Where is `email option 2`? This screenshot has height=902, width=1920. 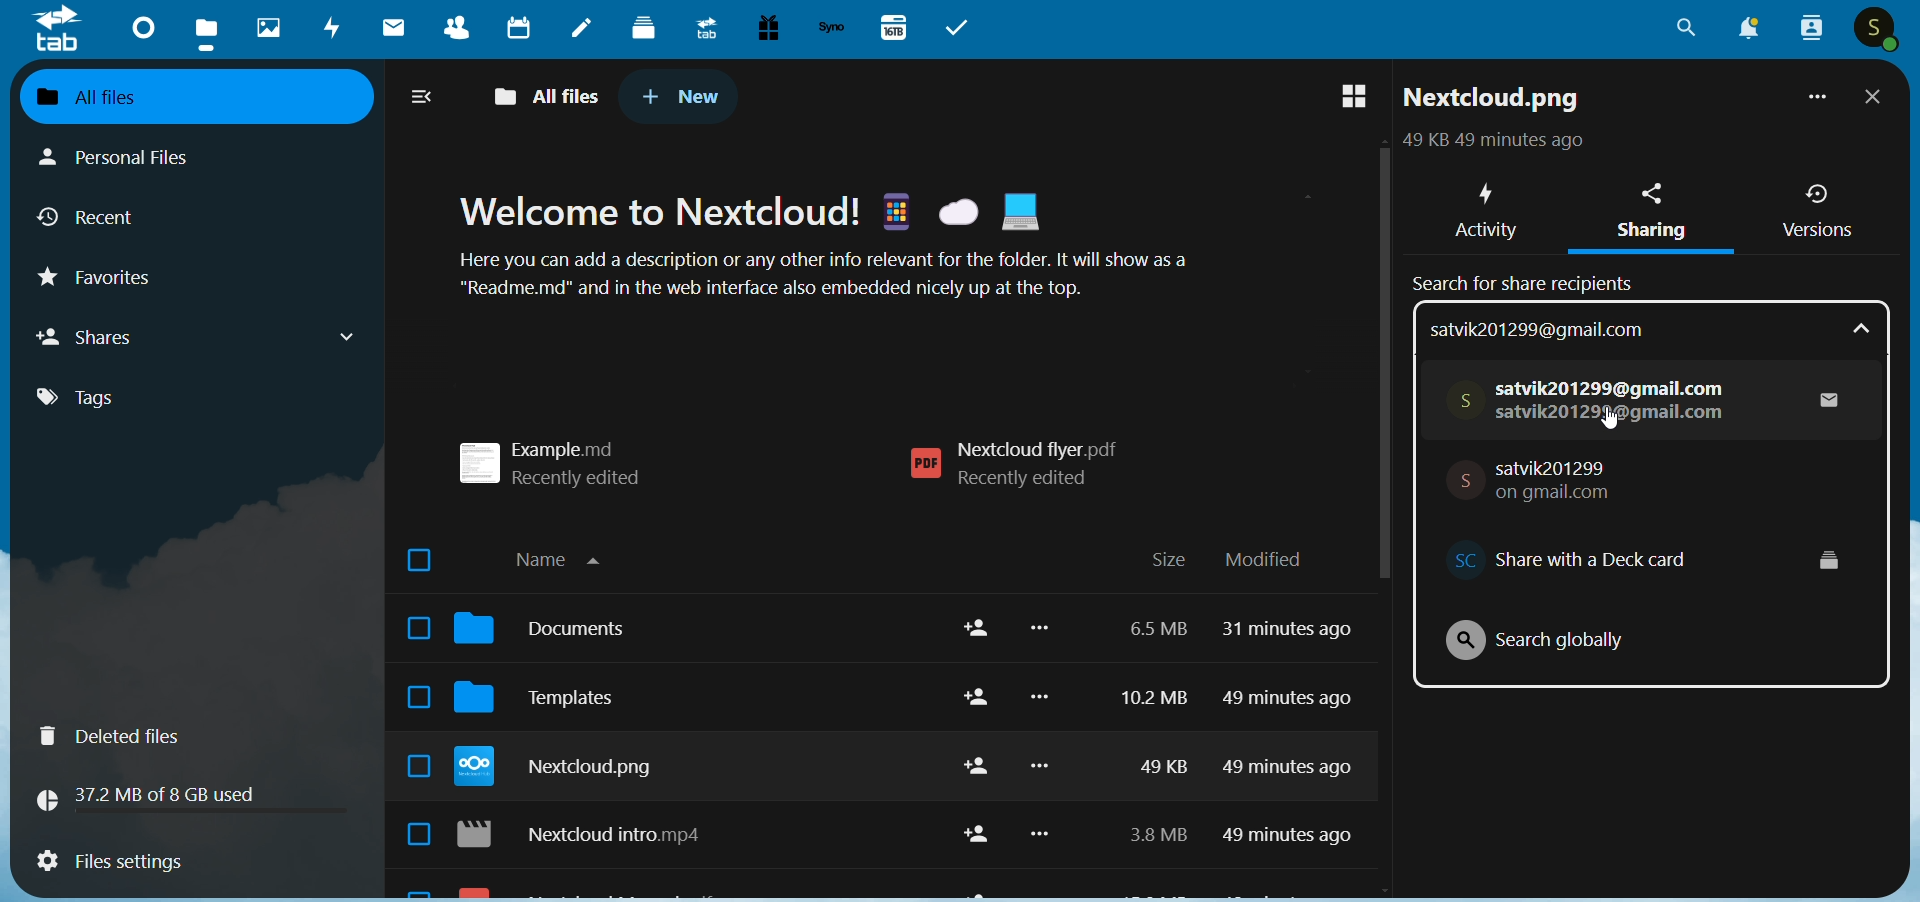
email option 2 is located at coordinates (1549, 481).